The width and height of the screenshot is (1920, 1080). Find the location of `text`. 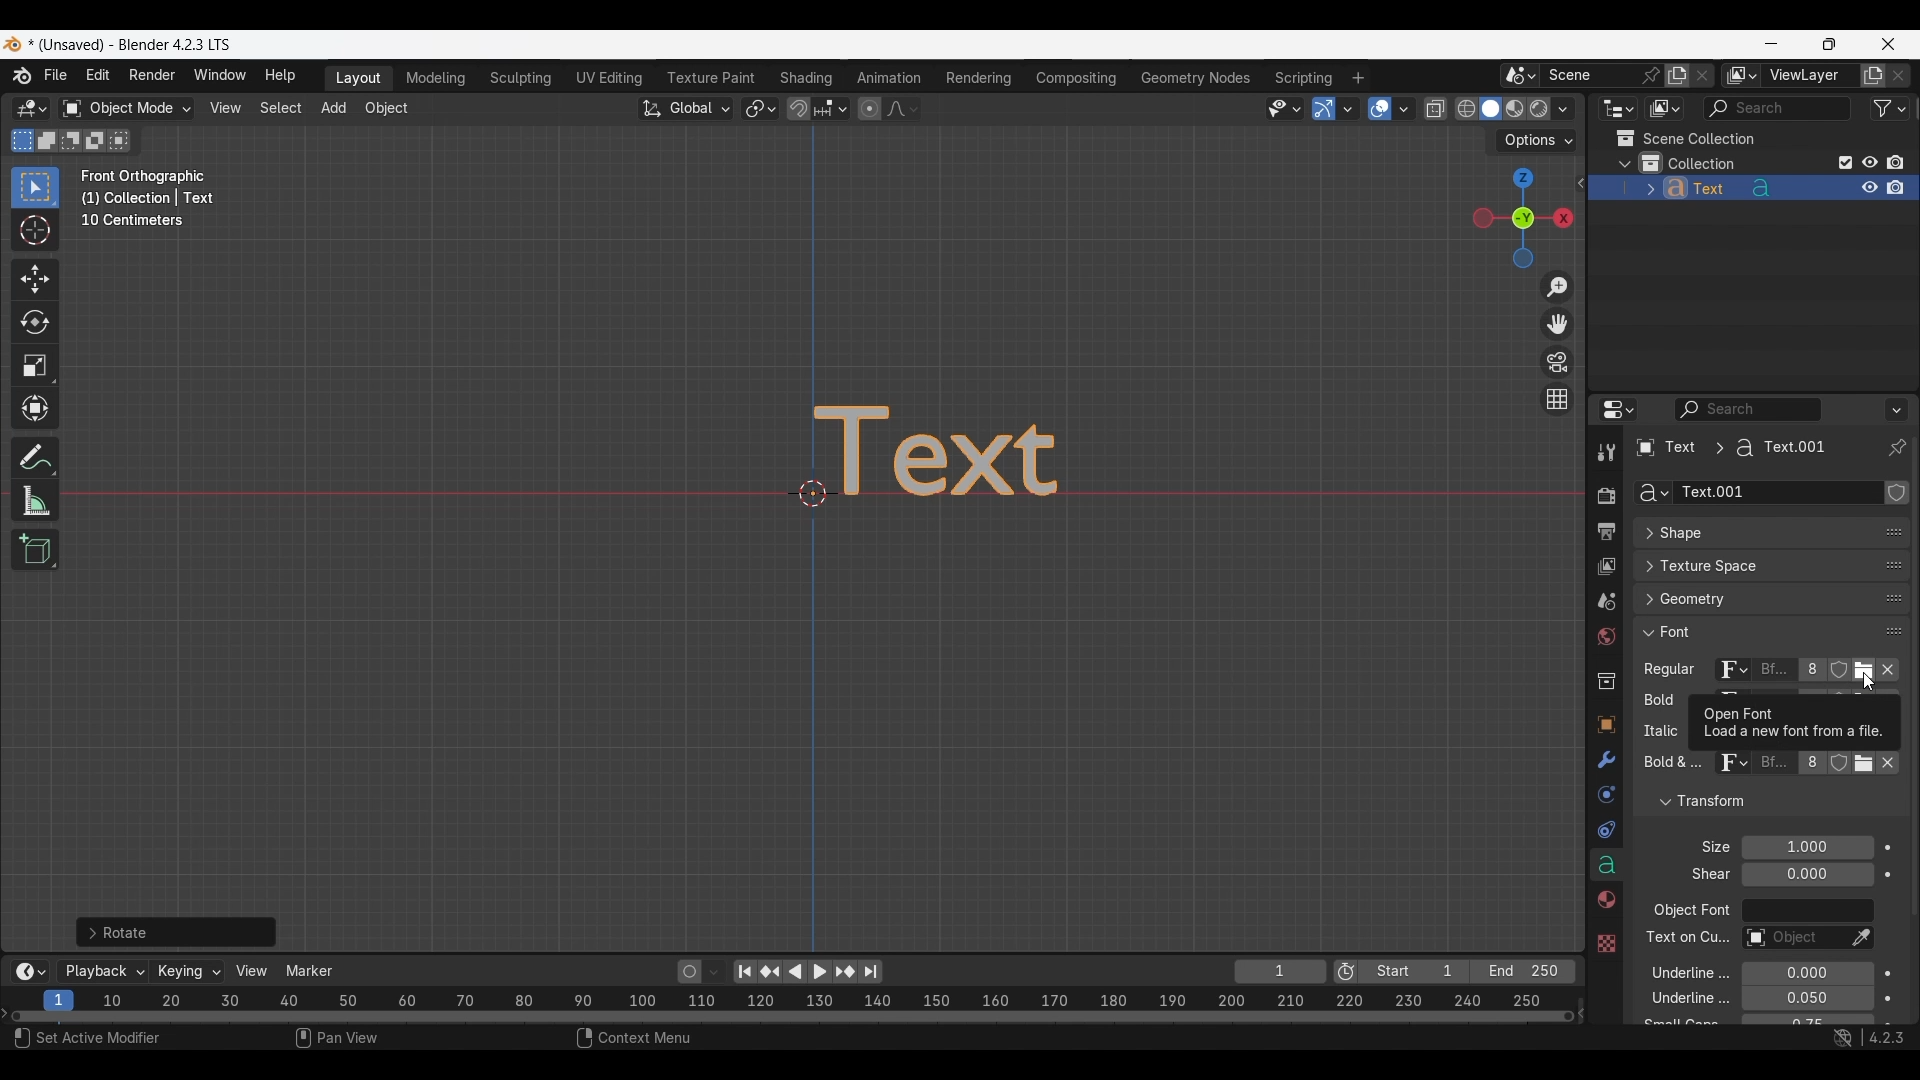

text is located at coordinates (1669, 765).